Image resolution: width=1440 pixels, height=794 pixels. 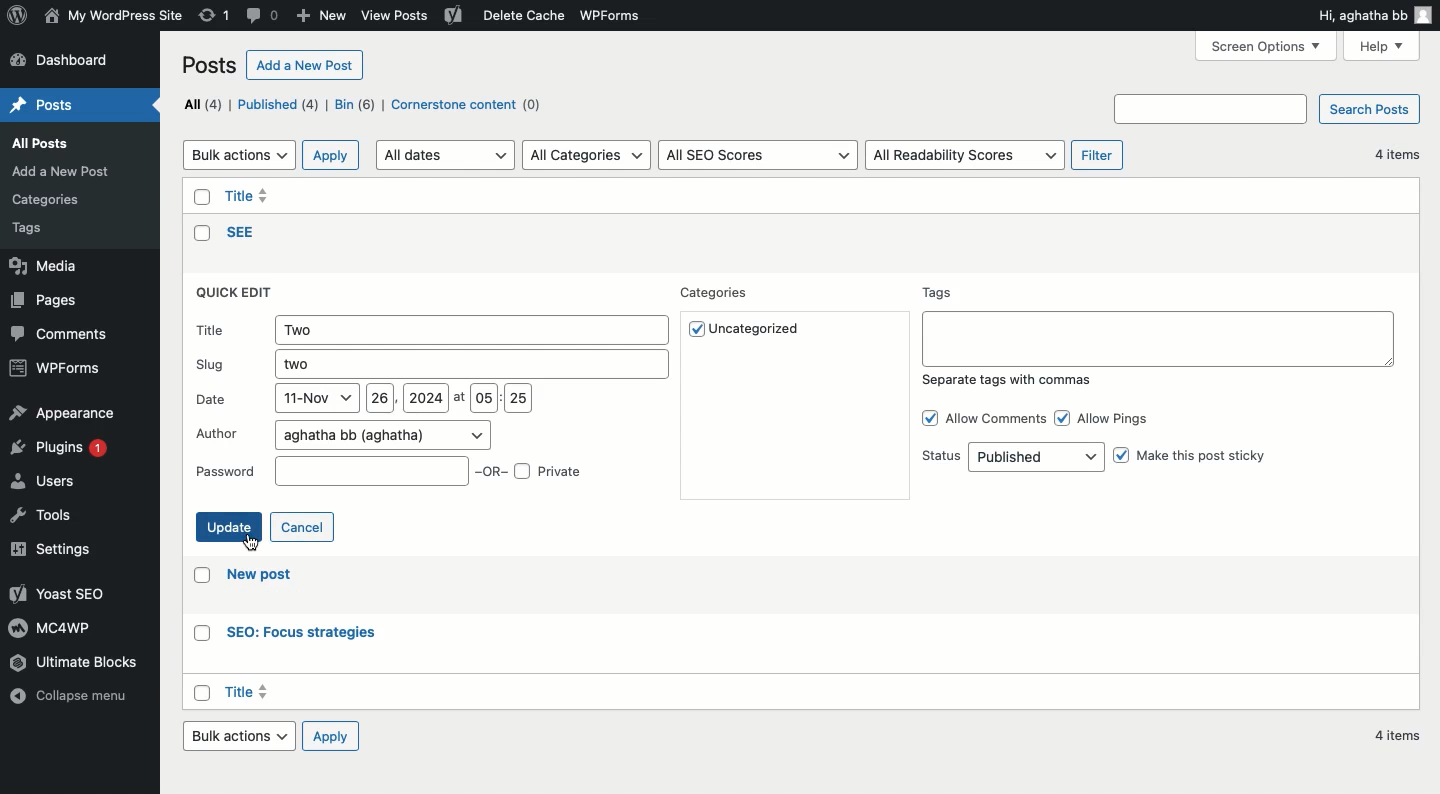 I want to click on Search posts, so click(x=1372, y=108).